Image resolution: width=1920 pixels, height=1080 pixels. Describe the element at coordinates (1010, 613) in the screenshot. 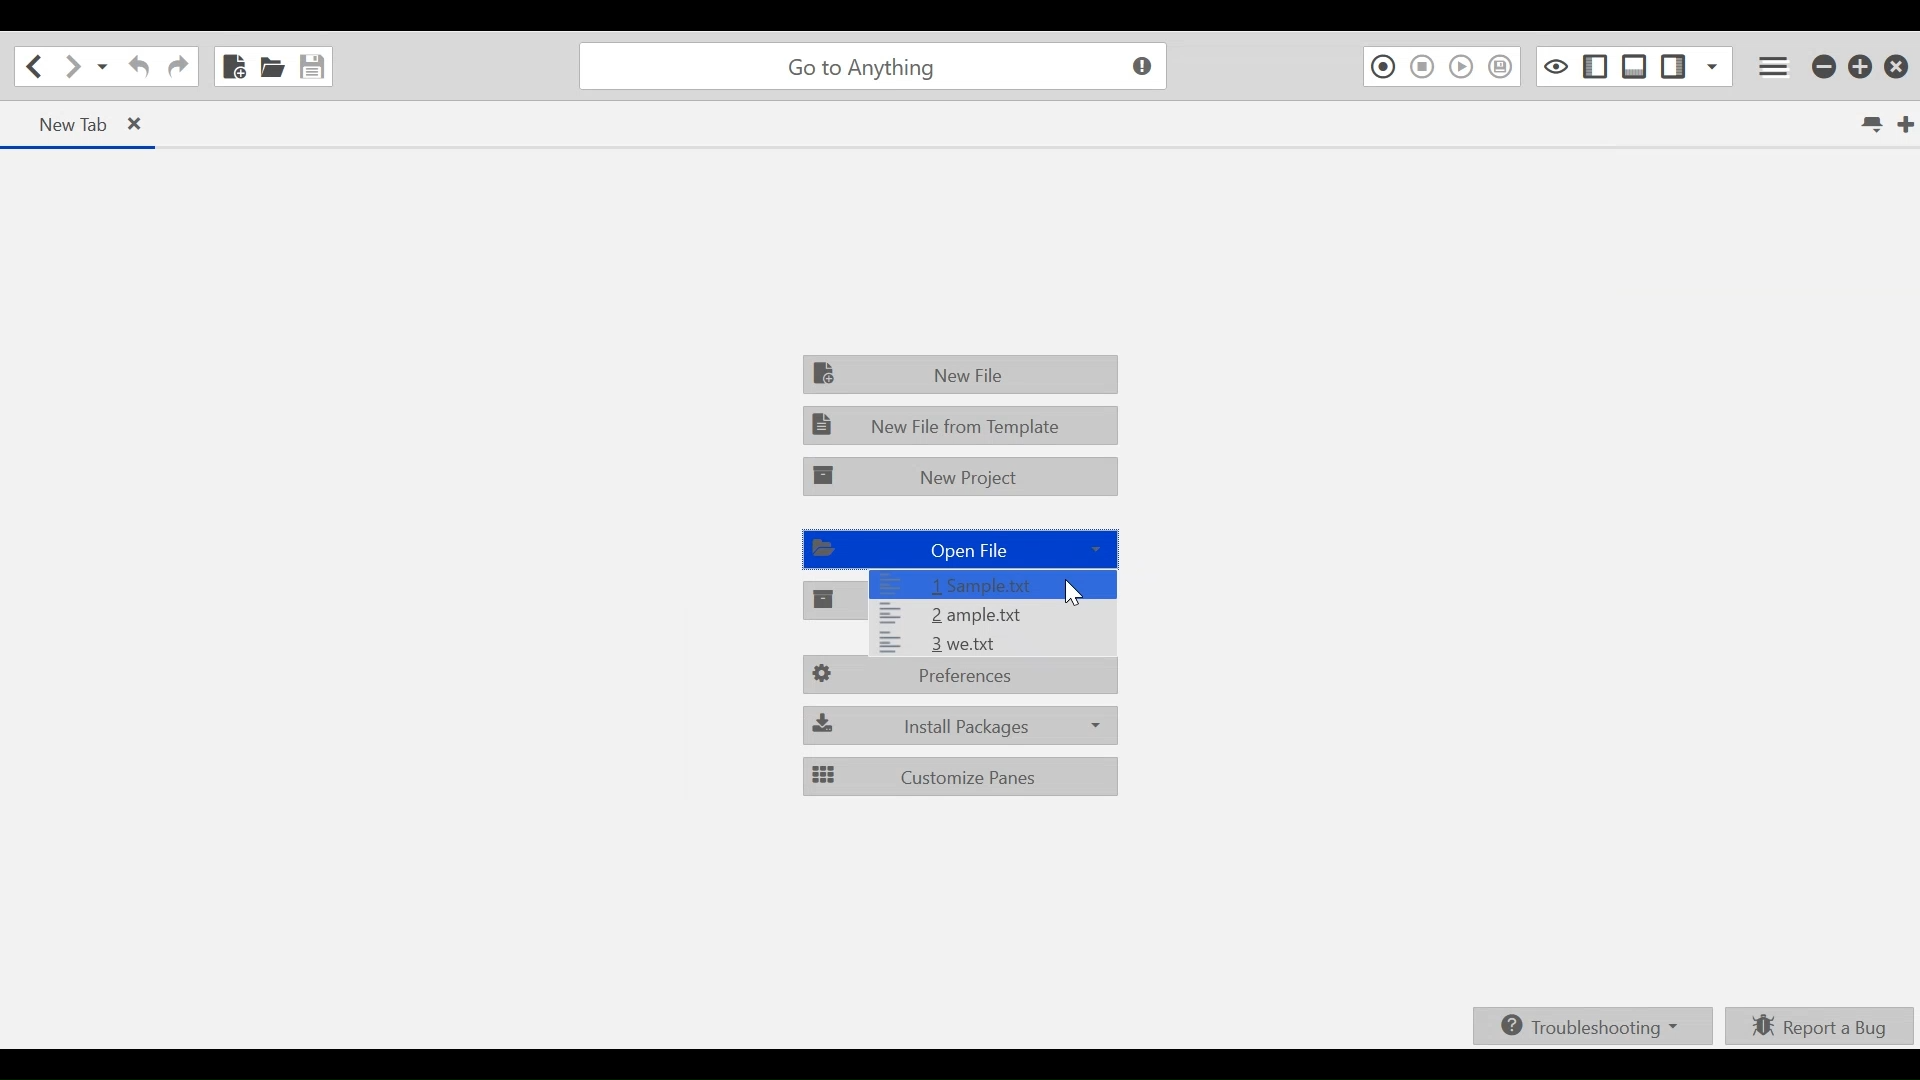

I see `2 ample.txt` at that location.